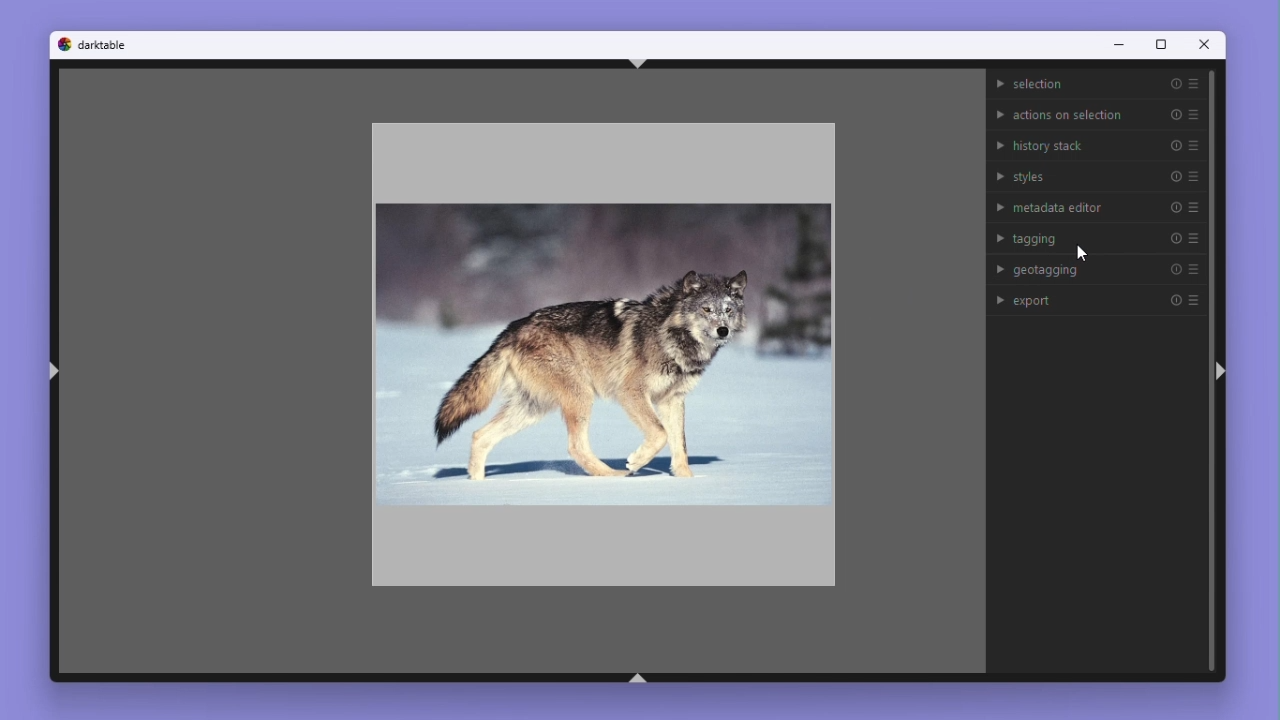  What do you see at coordinates (1096, 84) in the screenshot?
I see `Selection` at bounding box center [1096, 84].